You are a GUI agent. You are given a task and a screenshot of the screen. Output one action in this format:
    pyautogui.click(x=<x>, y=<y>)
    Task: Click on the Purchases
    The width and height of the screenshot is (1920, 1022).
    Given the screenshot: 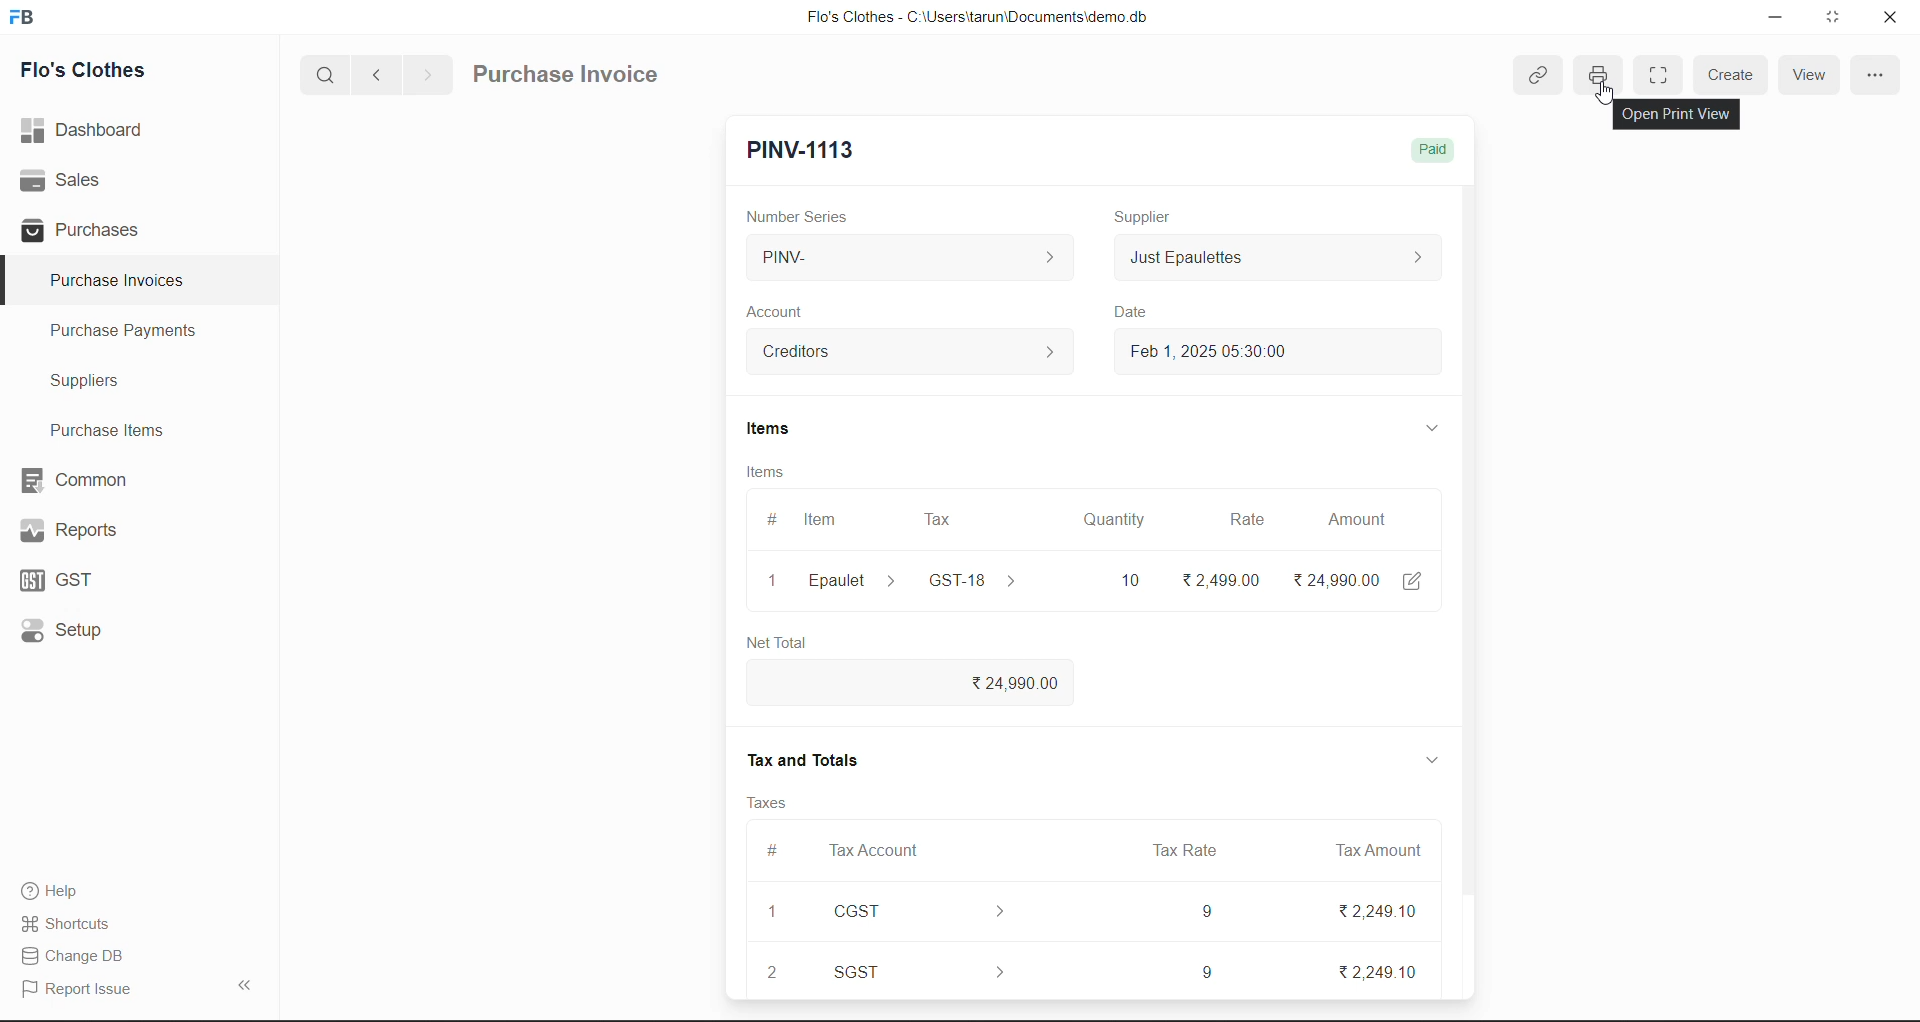 What is the action you would take?
    pyautogui.click(x=87, y=229)
    